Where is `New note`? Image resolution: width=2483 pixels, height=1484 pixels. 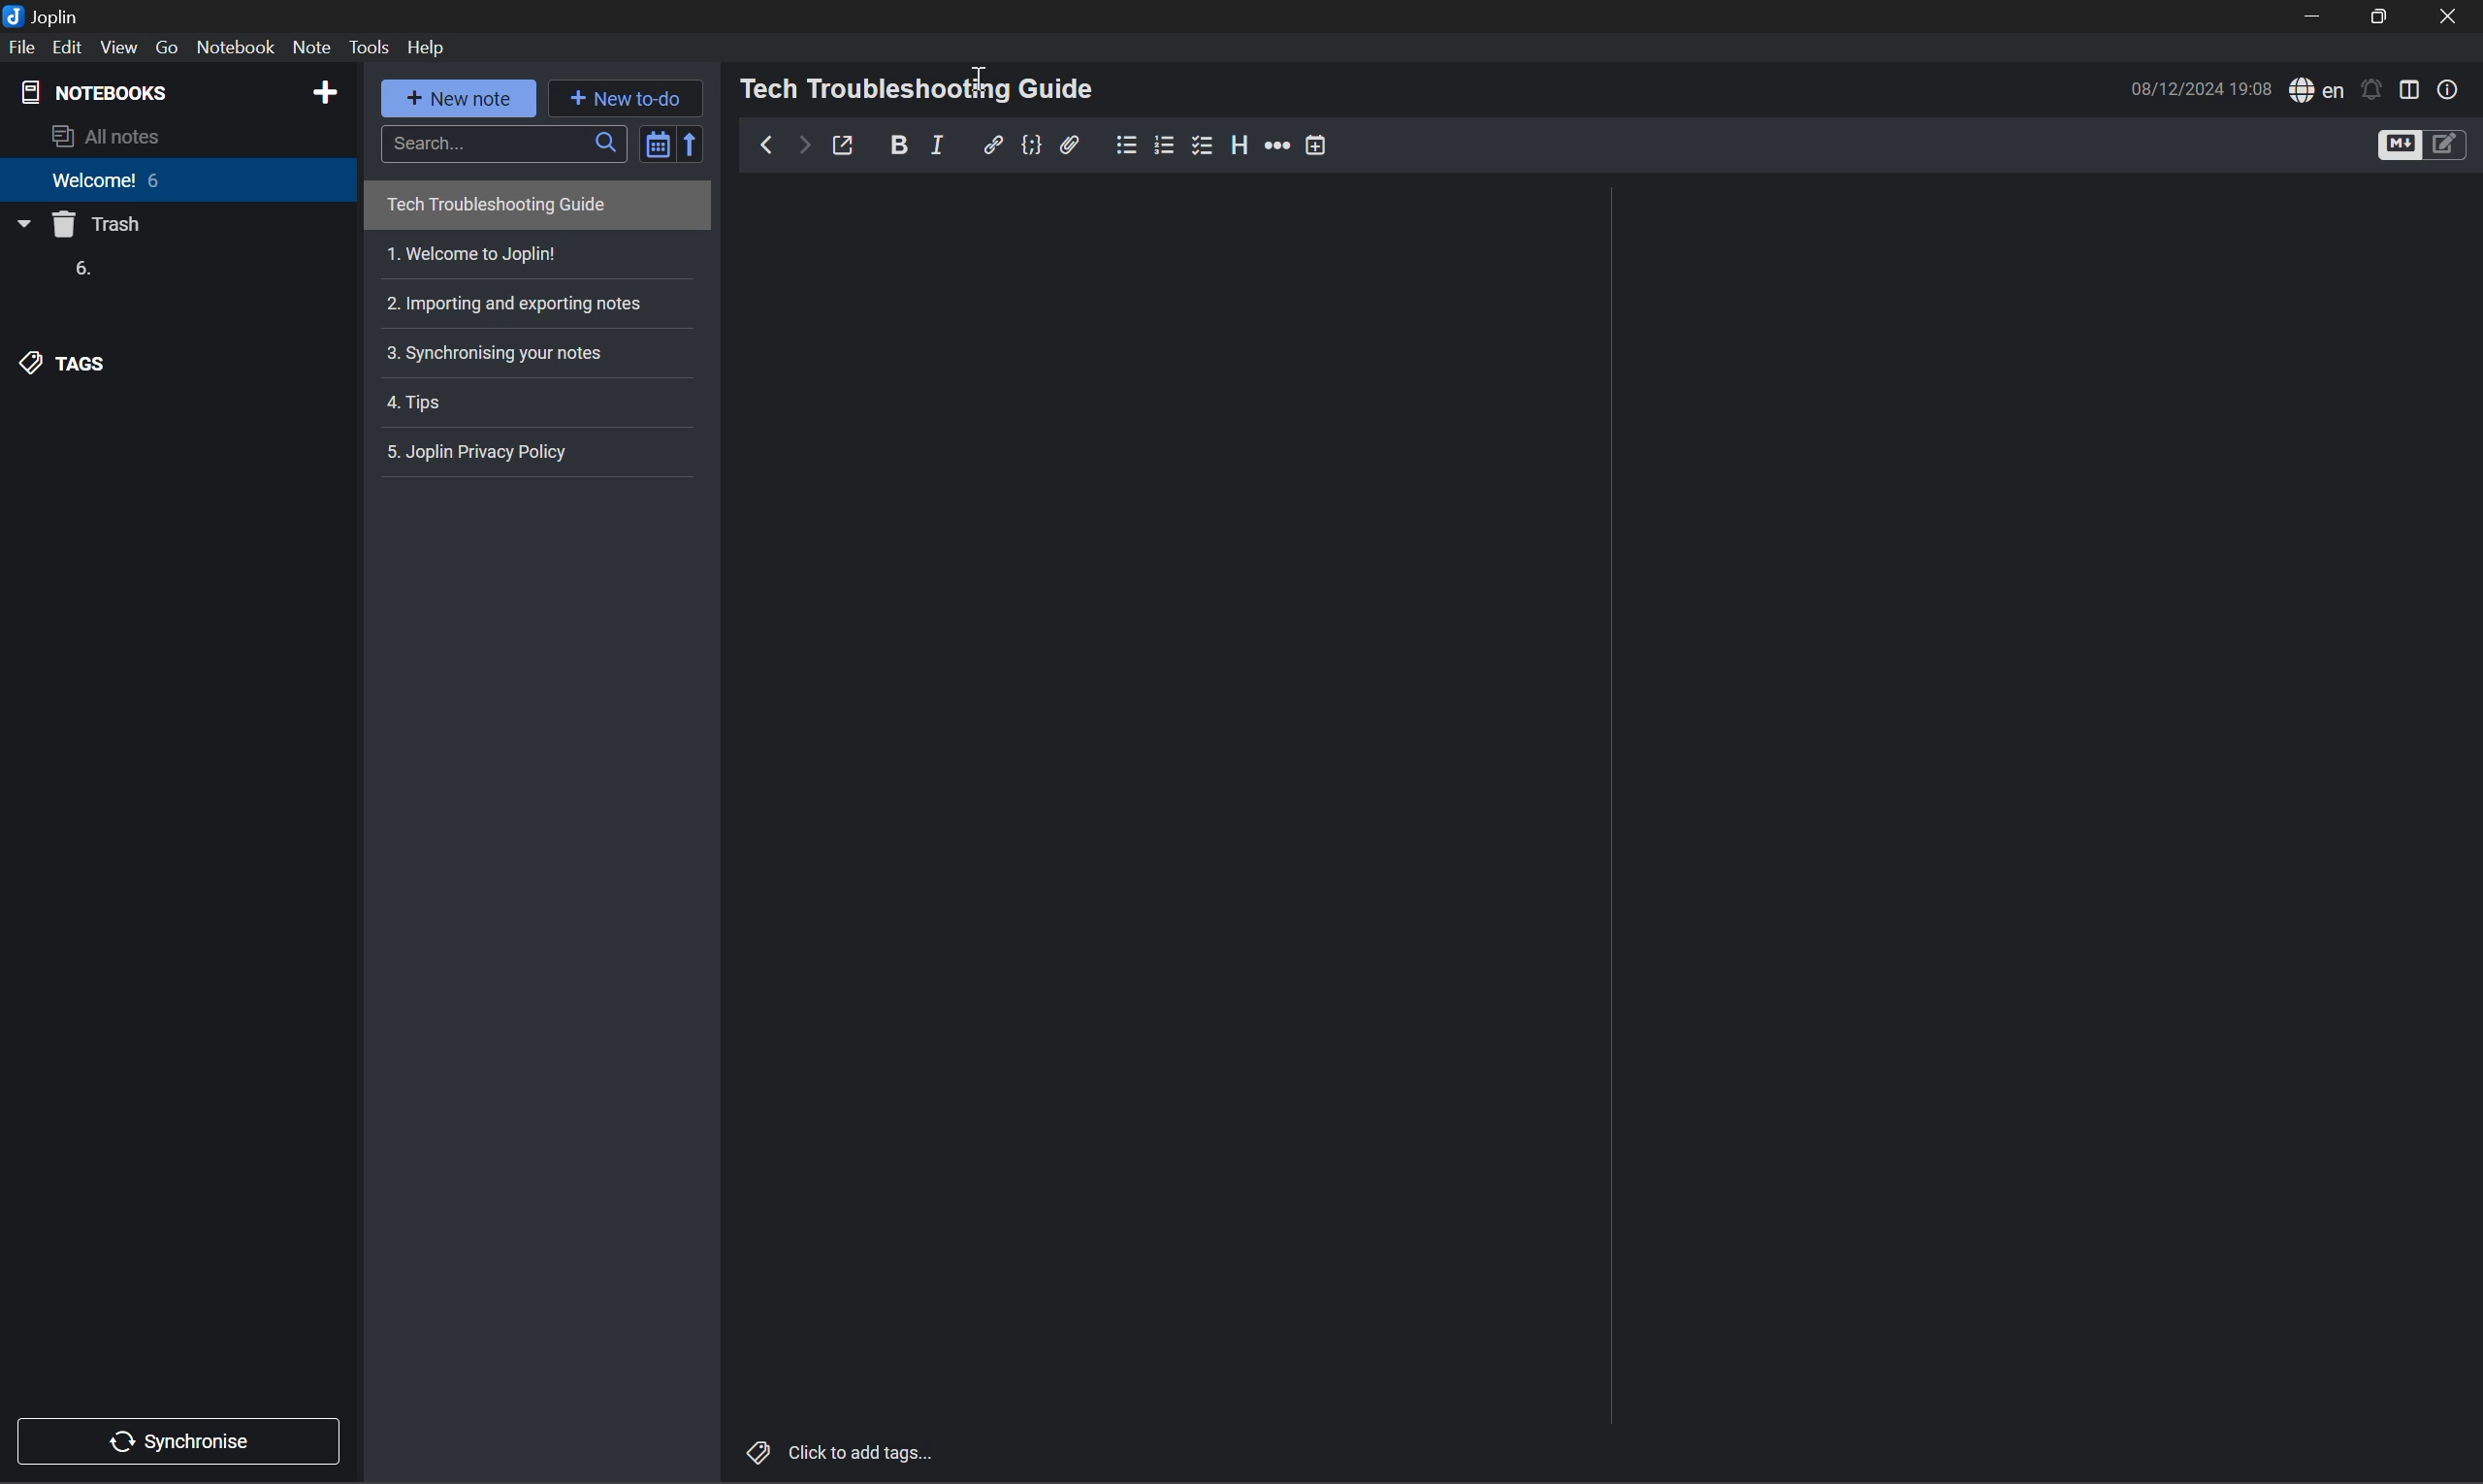
New note is located at coordinates (464, 100).